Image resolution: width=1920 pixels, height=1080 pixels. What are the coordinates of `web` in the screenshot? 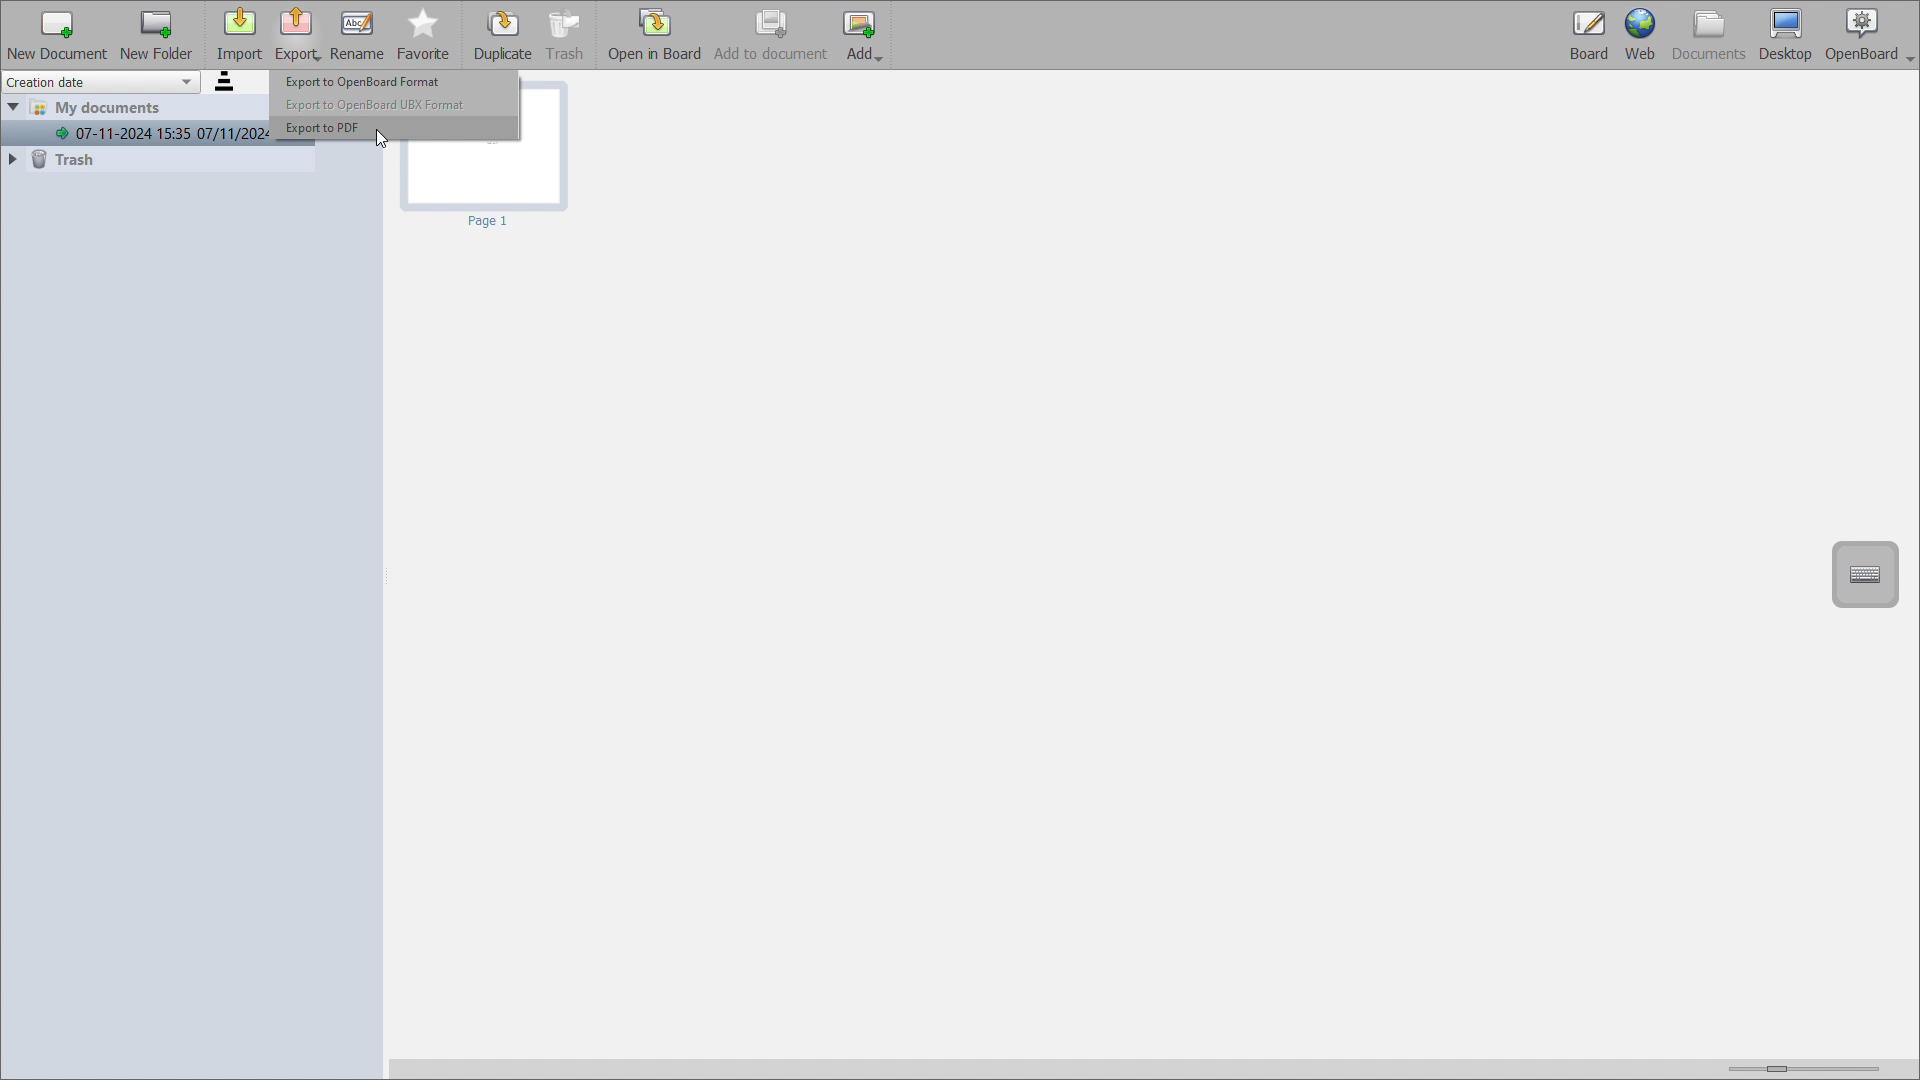 It's located at (1641, 35).